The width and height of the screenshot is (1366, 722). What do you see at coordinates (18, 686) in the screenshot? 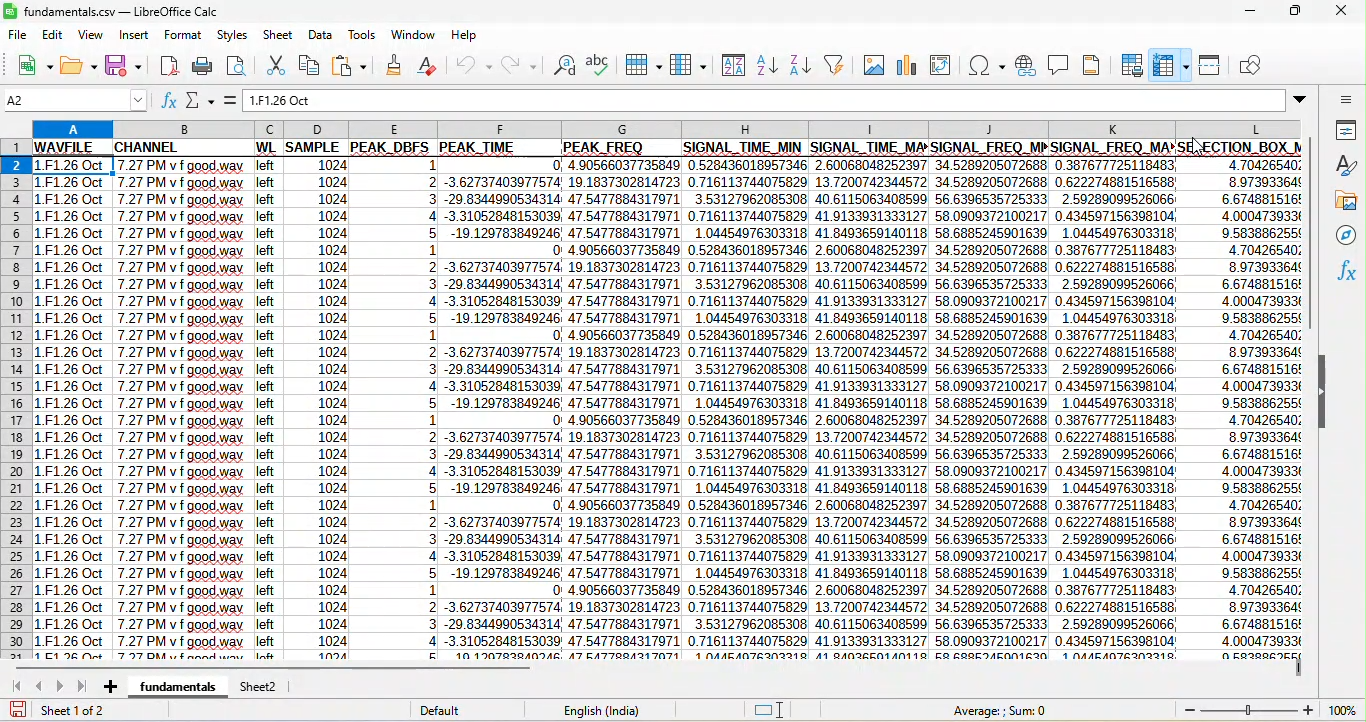
I see `first sheet` at bounding box center [18, 686].